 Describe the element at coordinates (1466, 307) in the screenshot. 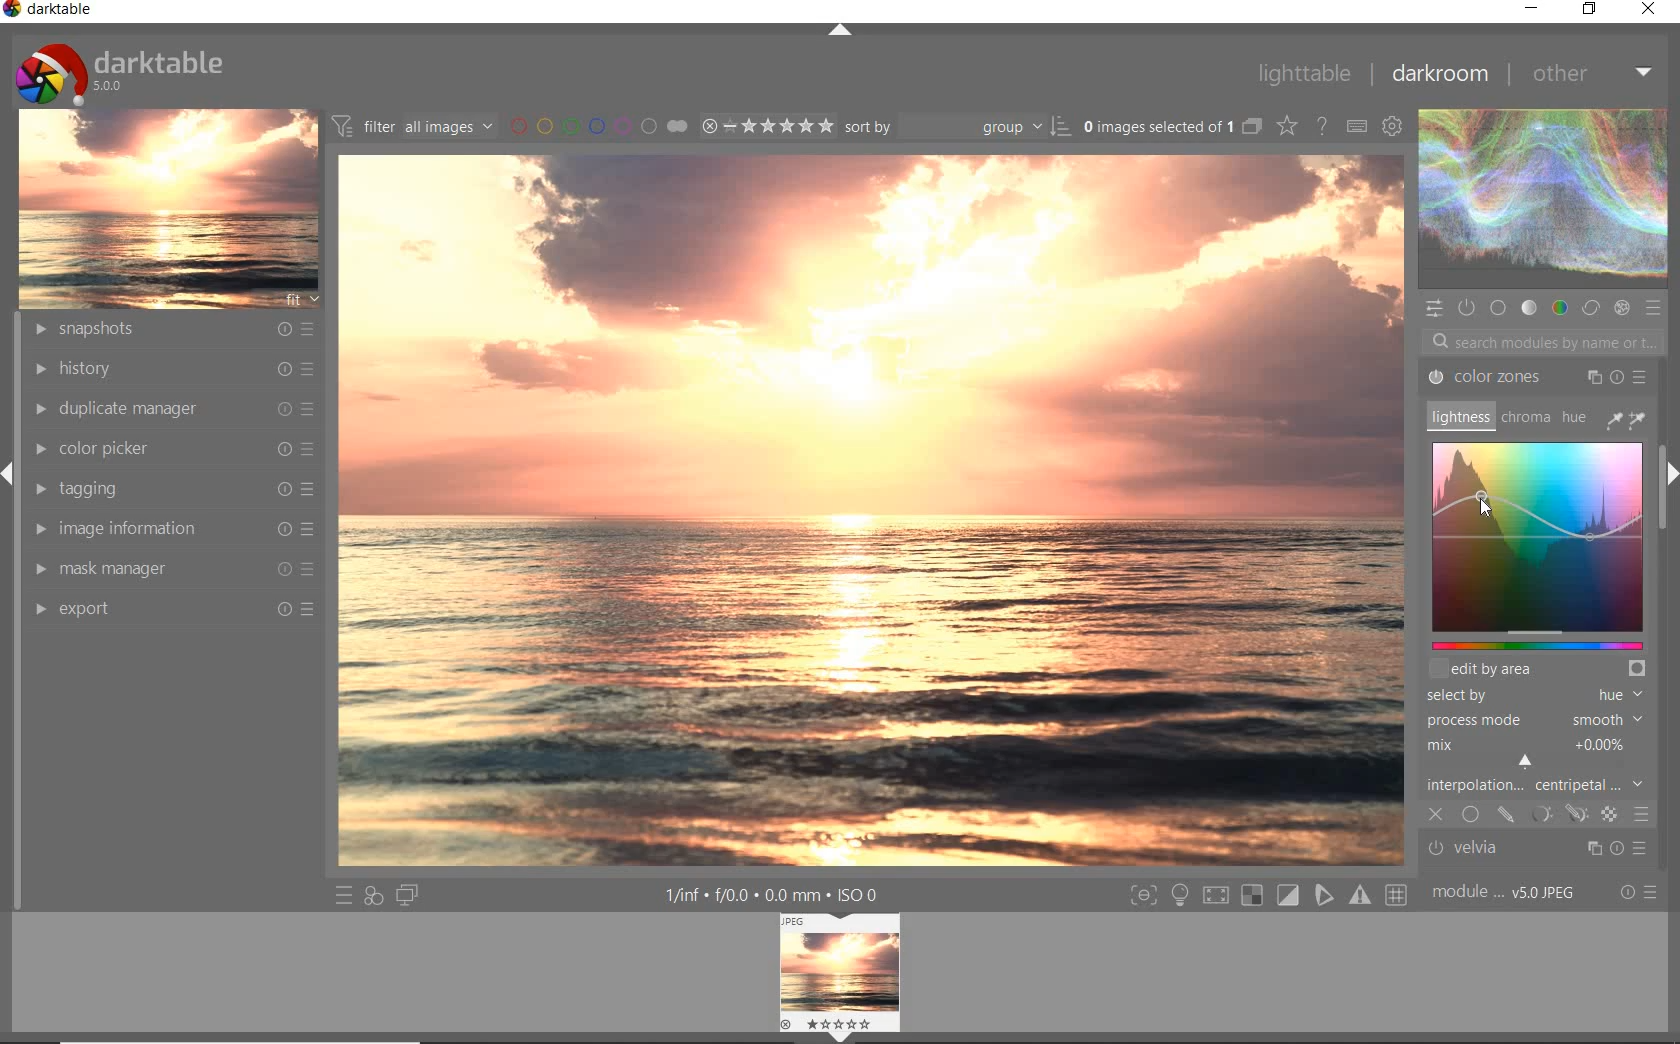

I see `SHOW ONLY ACTIVE MODULES` at that location.